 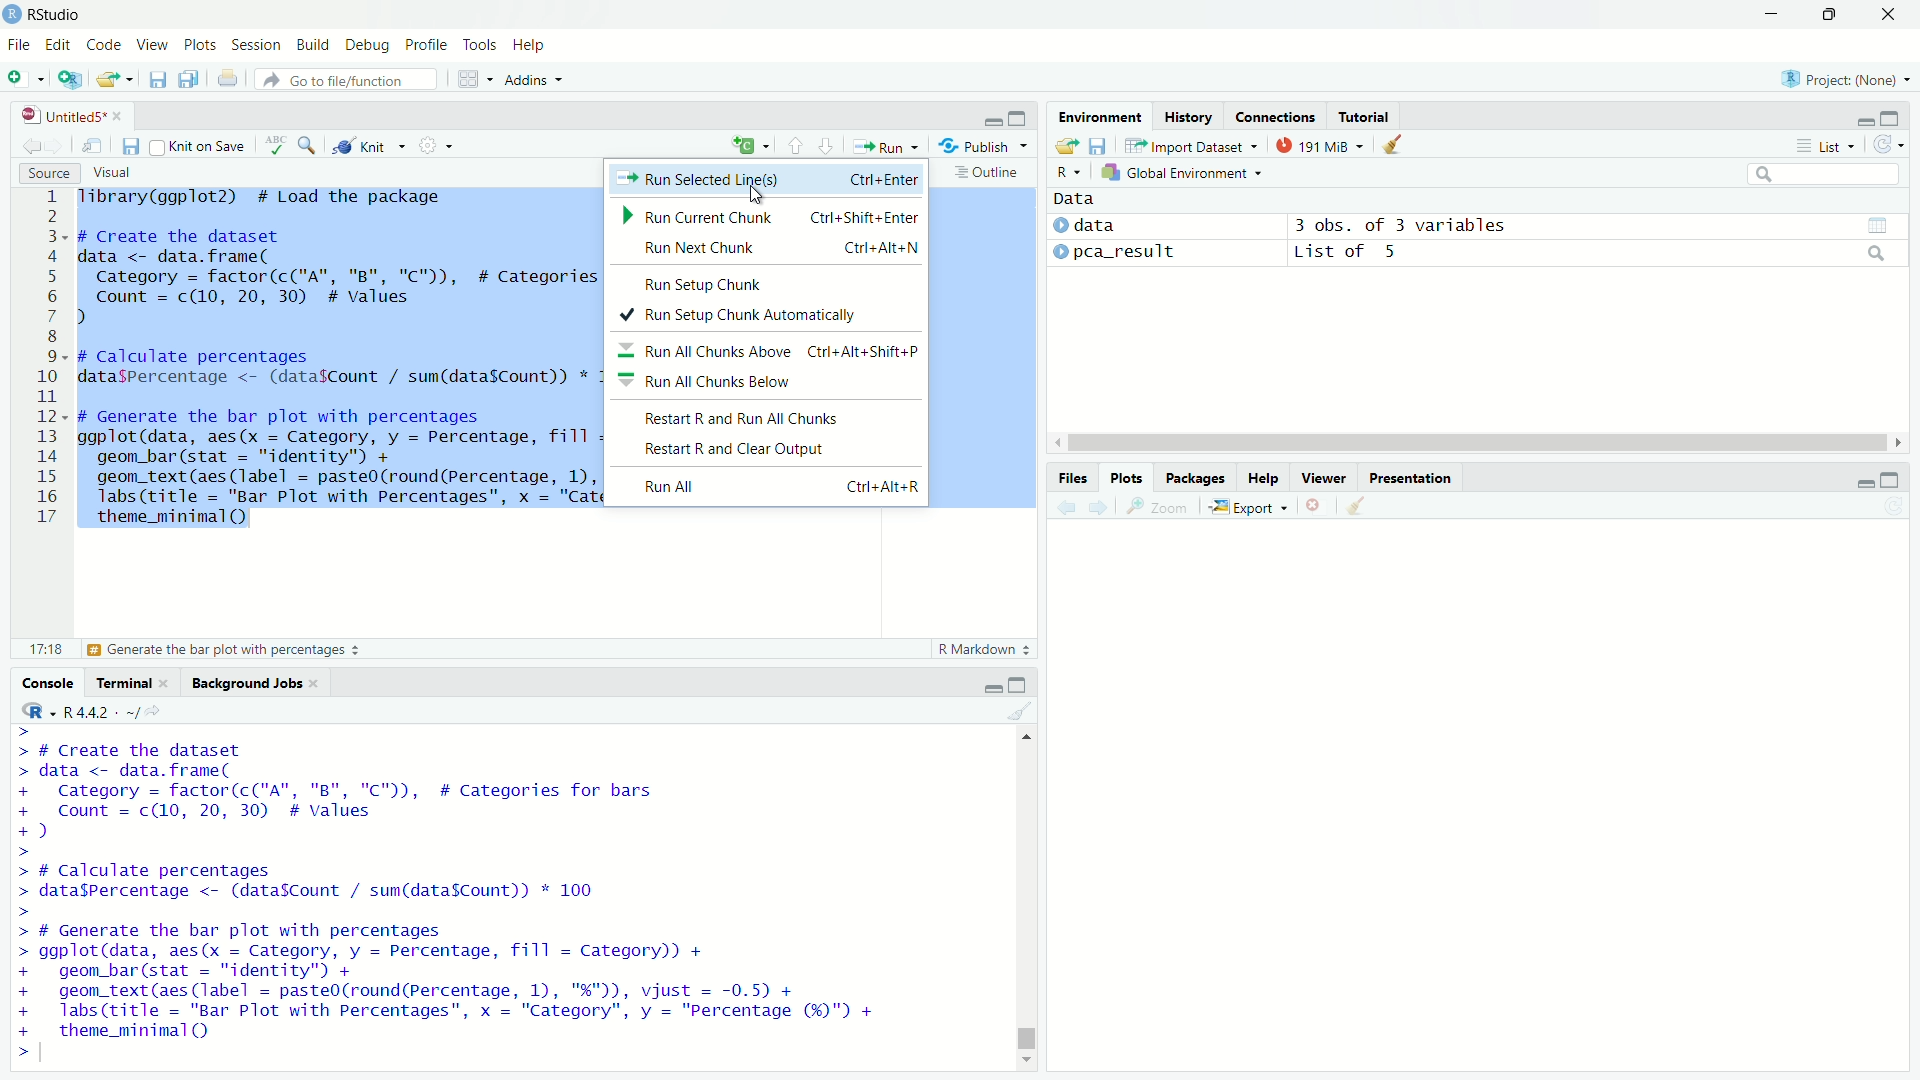 I want to click on lines, so click(x=50, y=359).